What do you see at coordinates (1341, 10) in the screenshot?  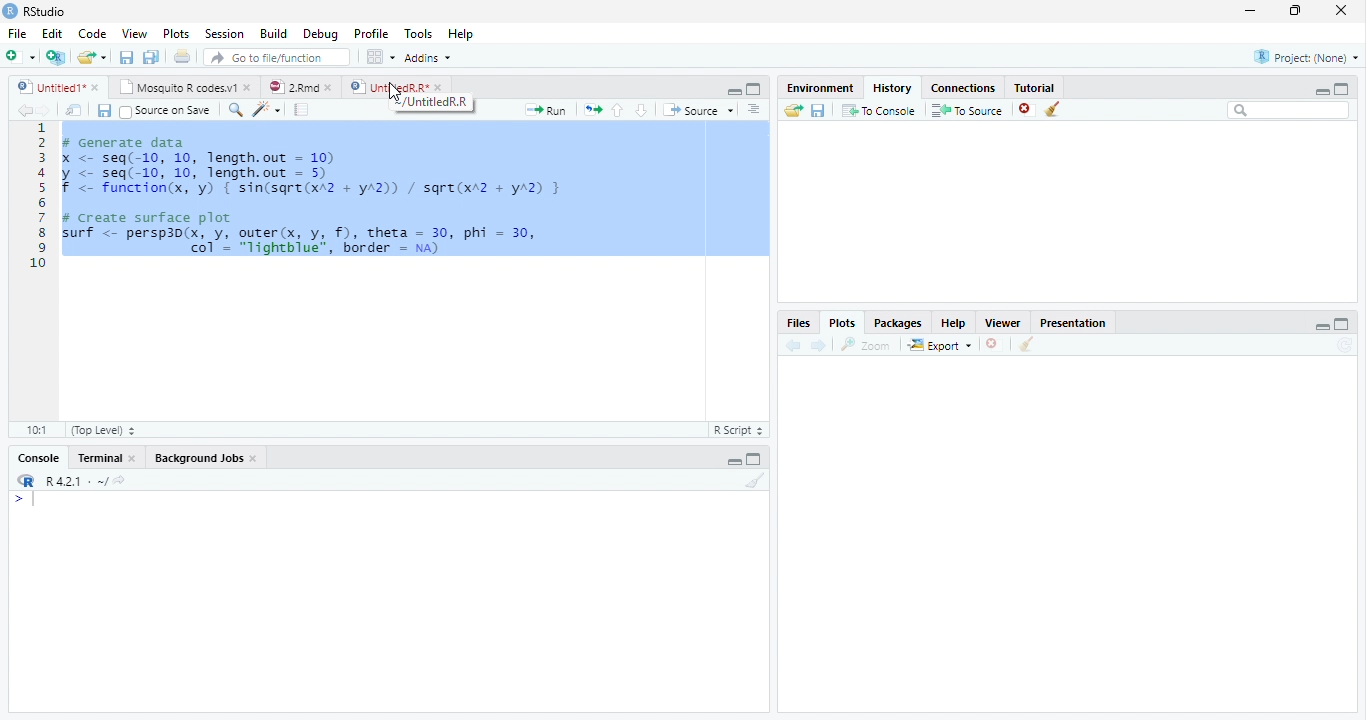 I see `close` at bounding box center [1341, 10].